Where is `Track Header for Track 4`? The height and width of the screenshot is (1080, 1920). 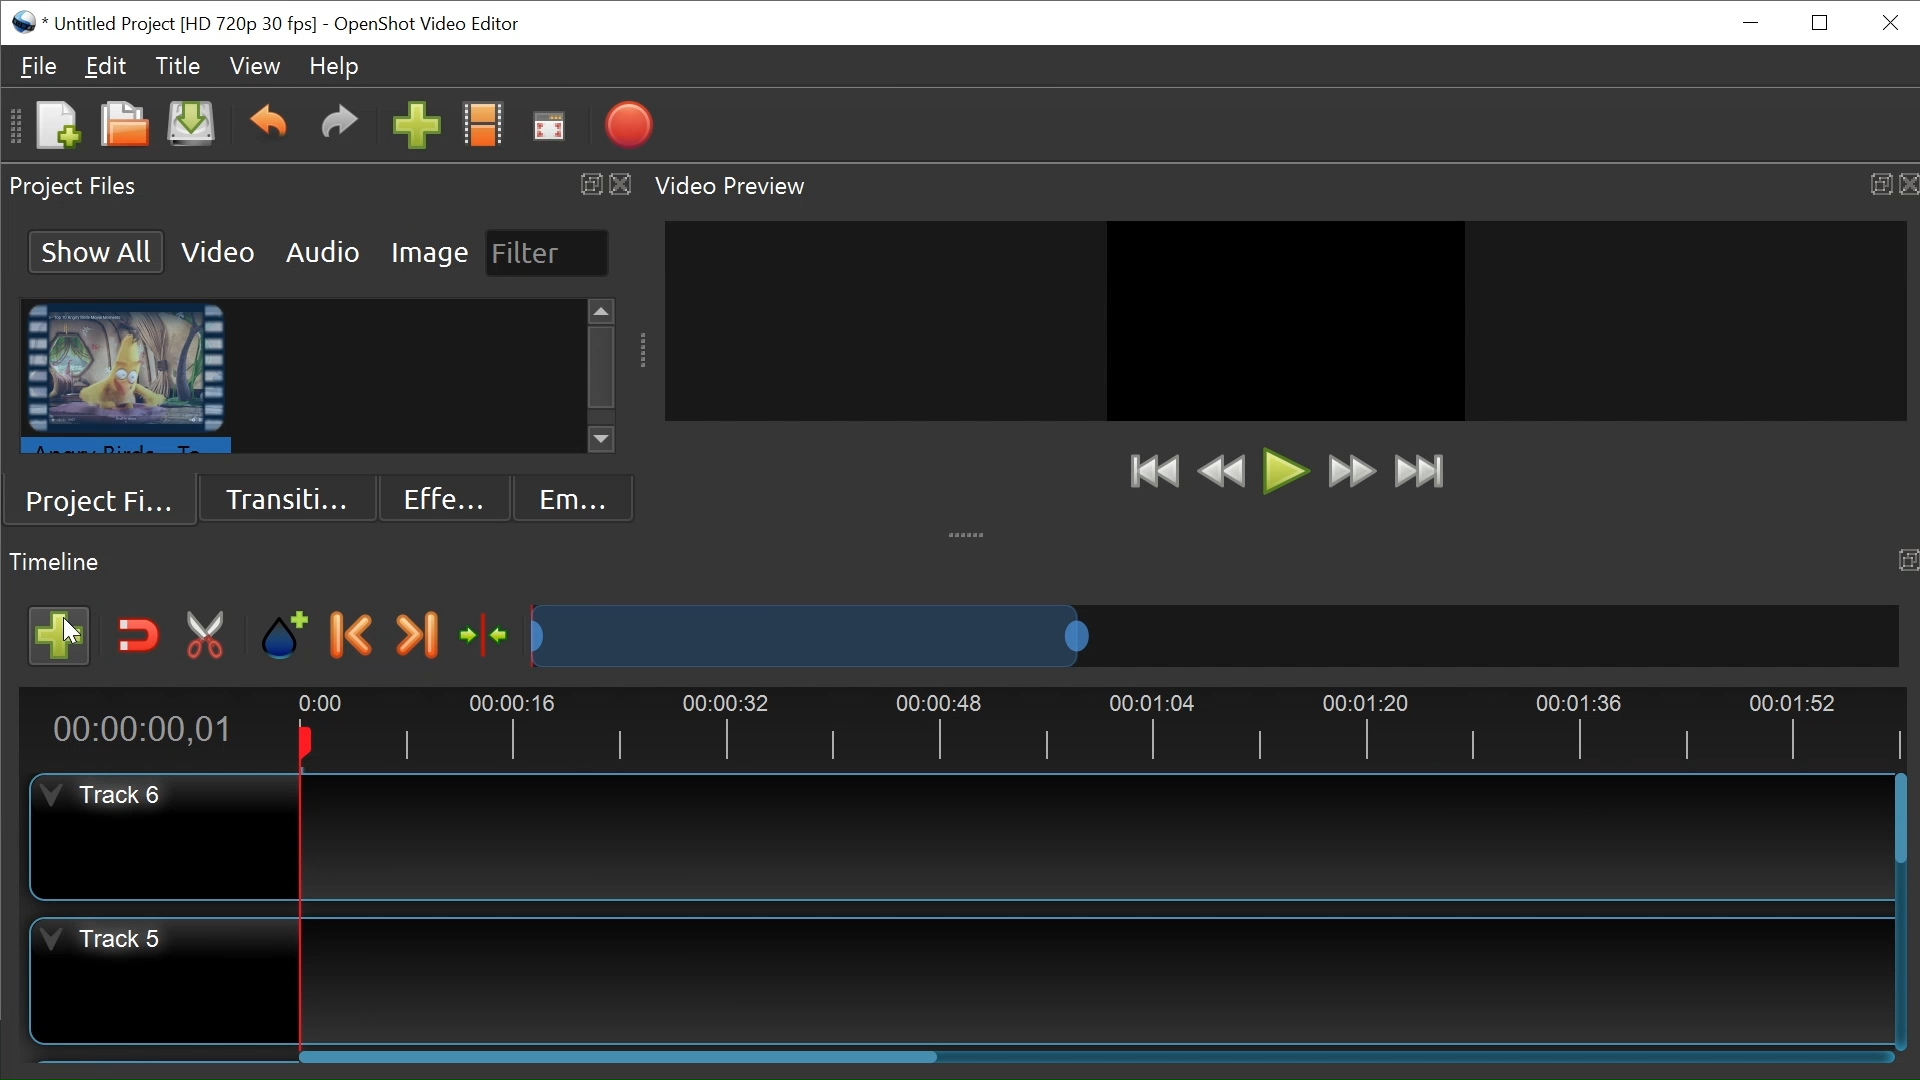
Track Header for Track 4 is located at coordinates (167, 975).